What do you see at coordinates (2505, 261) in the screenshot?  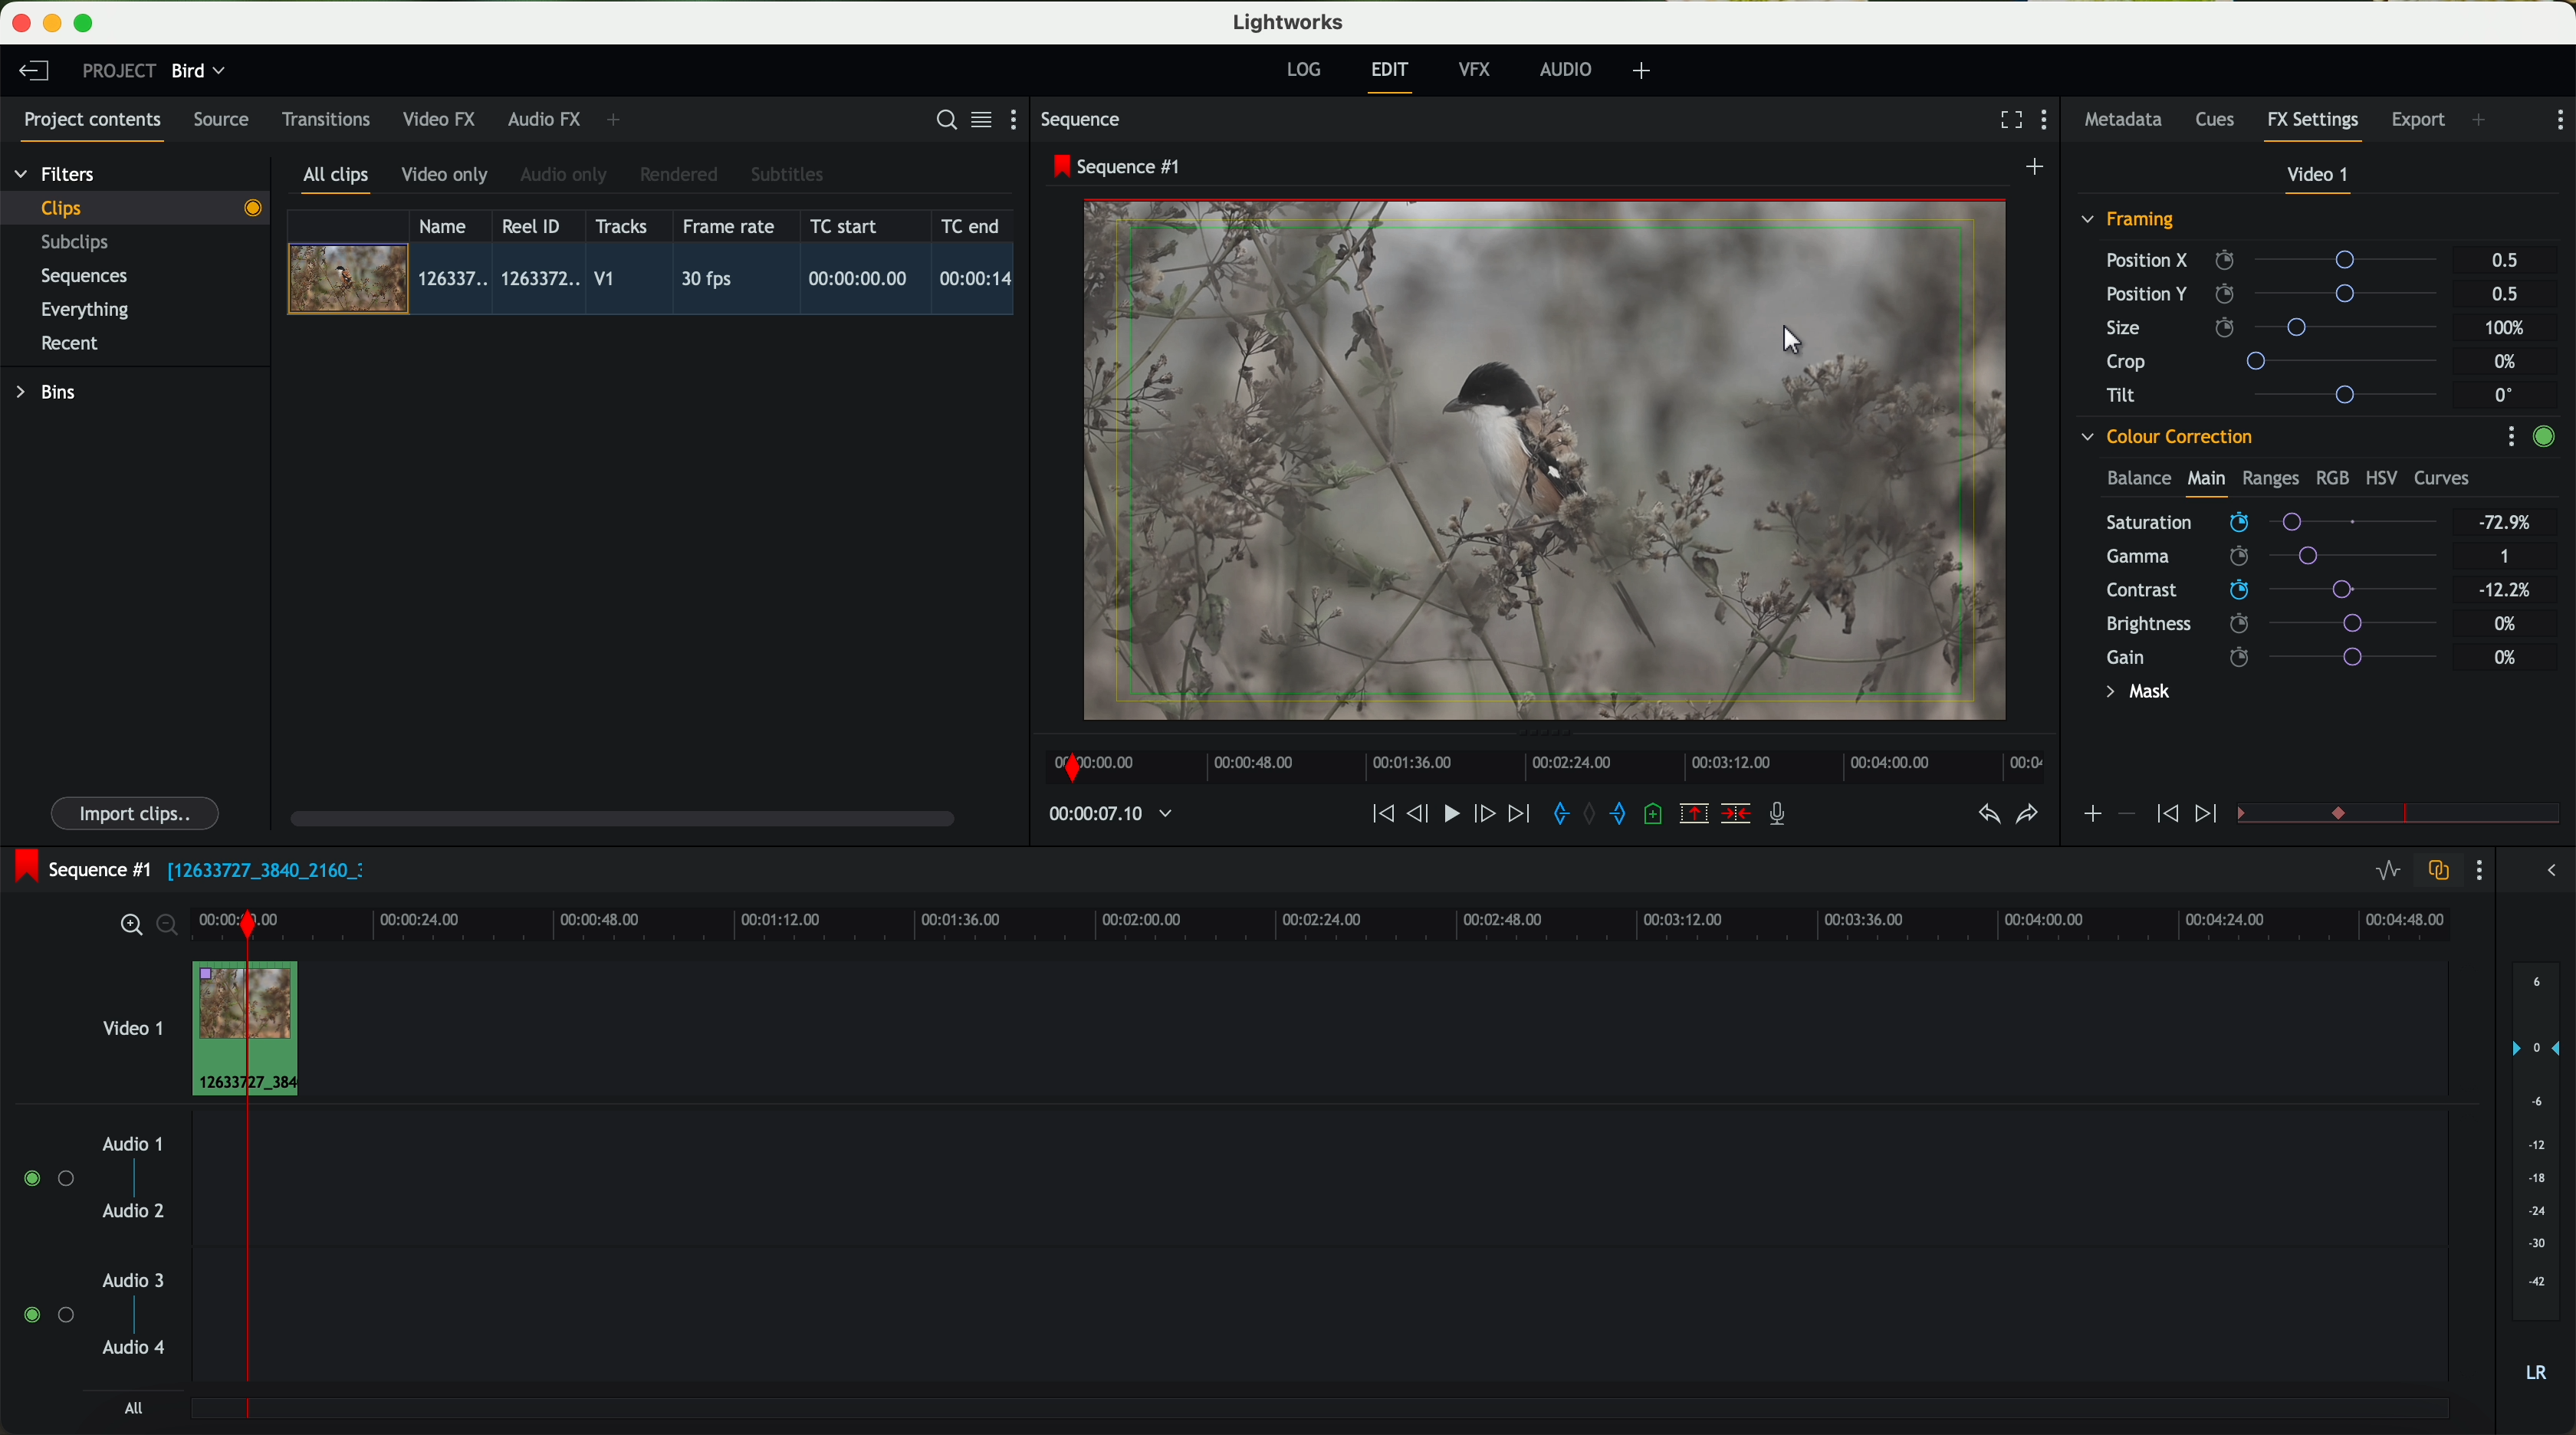 I see `0.5` at bounding box center [2505, 261].